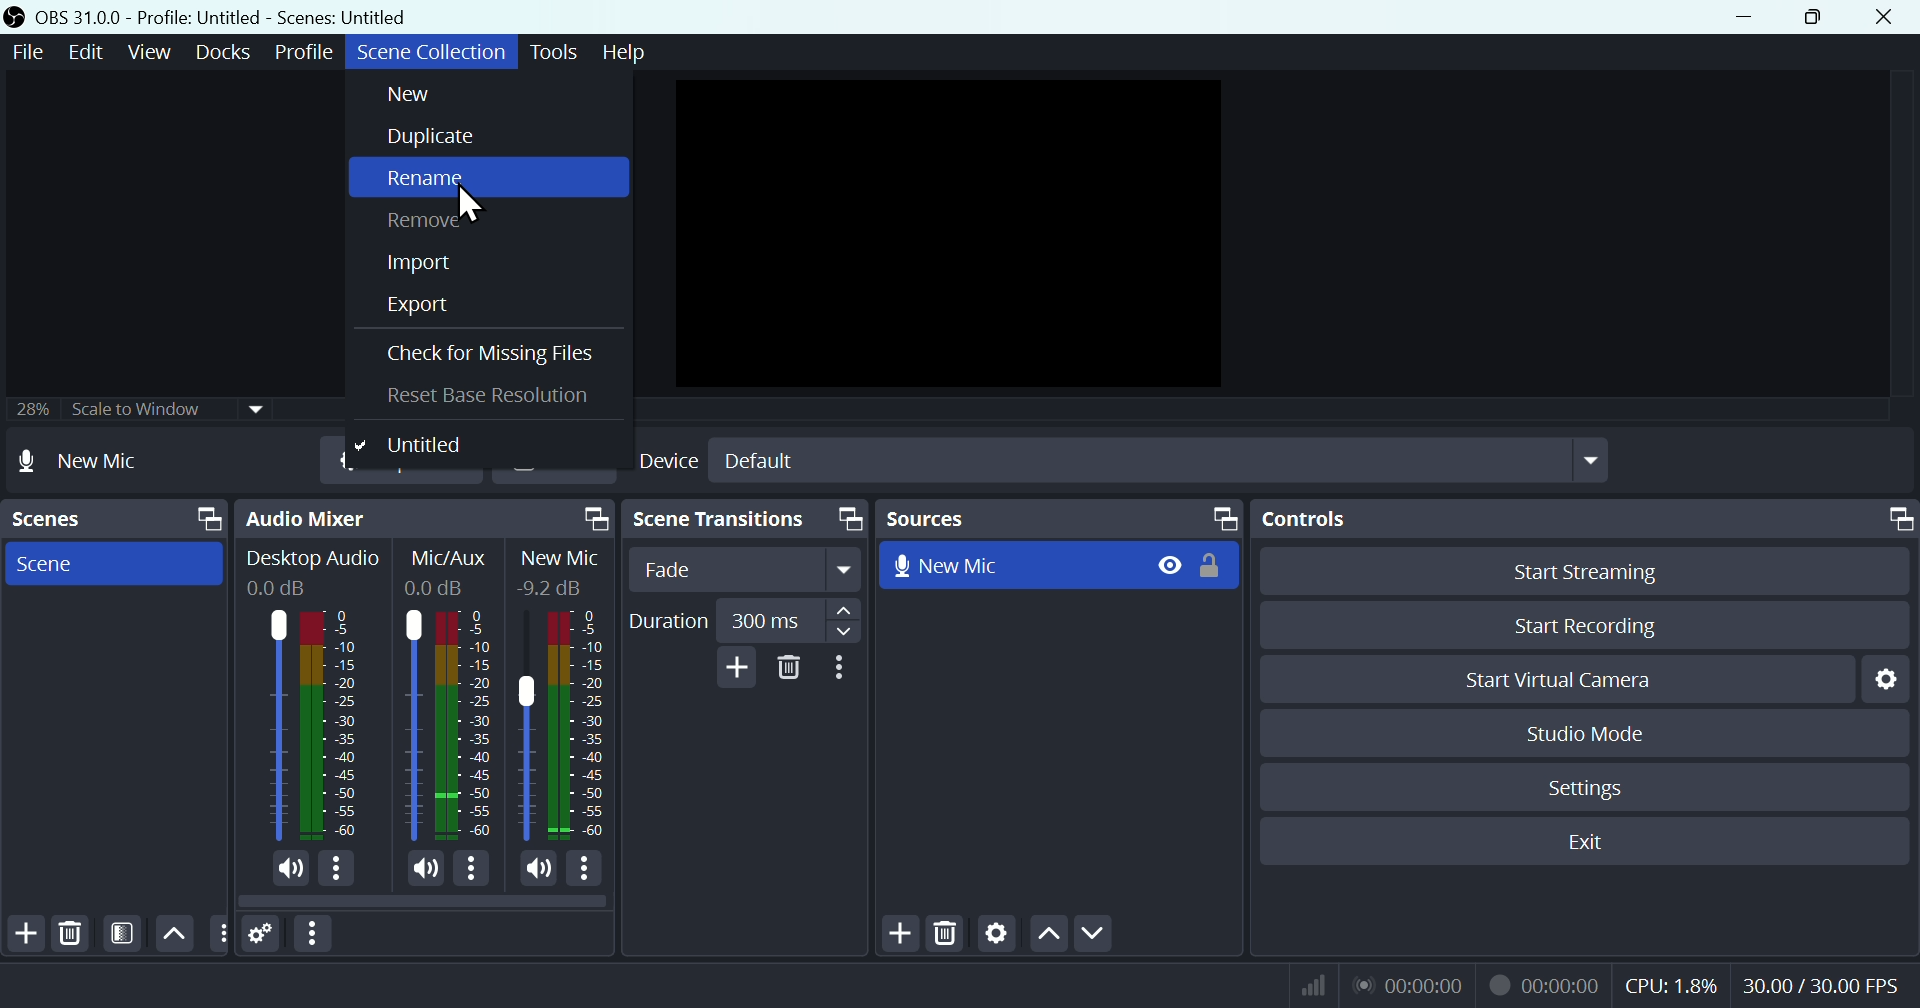  Describe the element at coordinates (23, 54) in the screenshot. I see `File ` at that location.